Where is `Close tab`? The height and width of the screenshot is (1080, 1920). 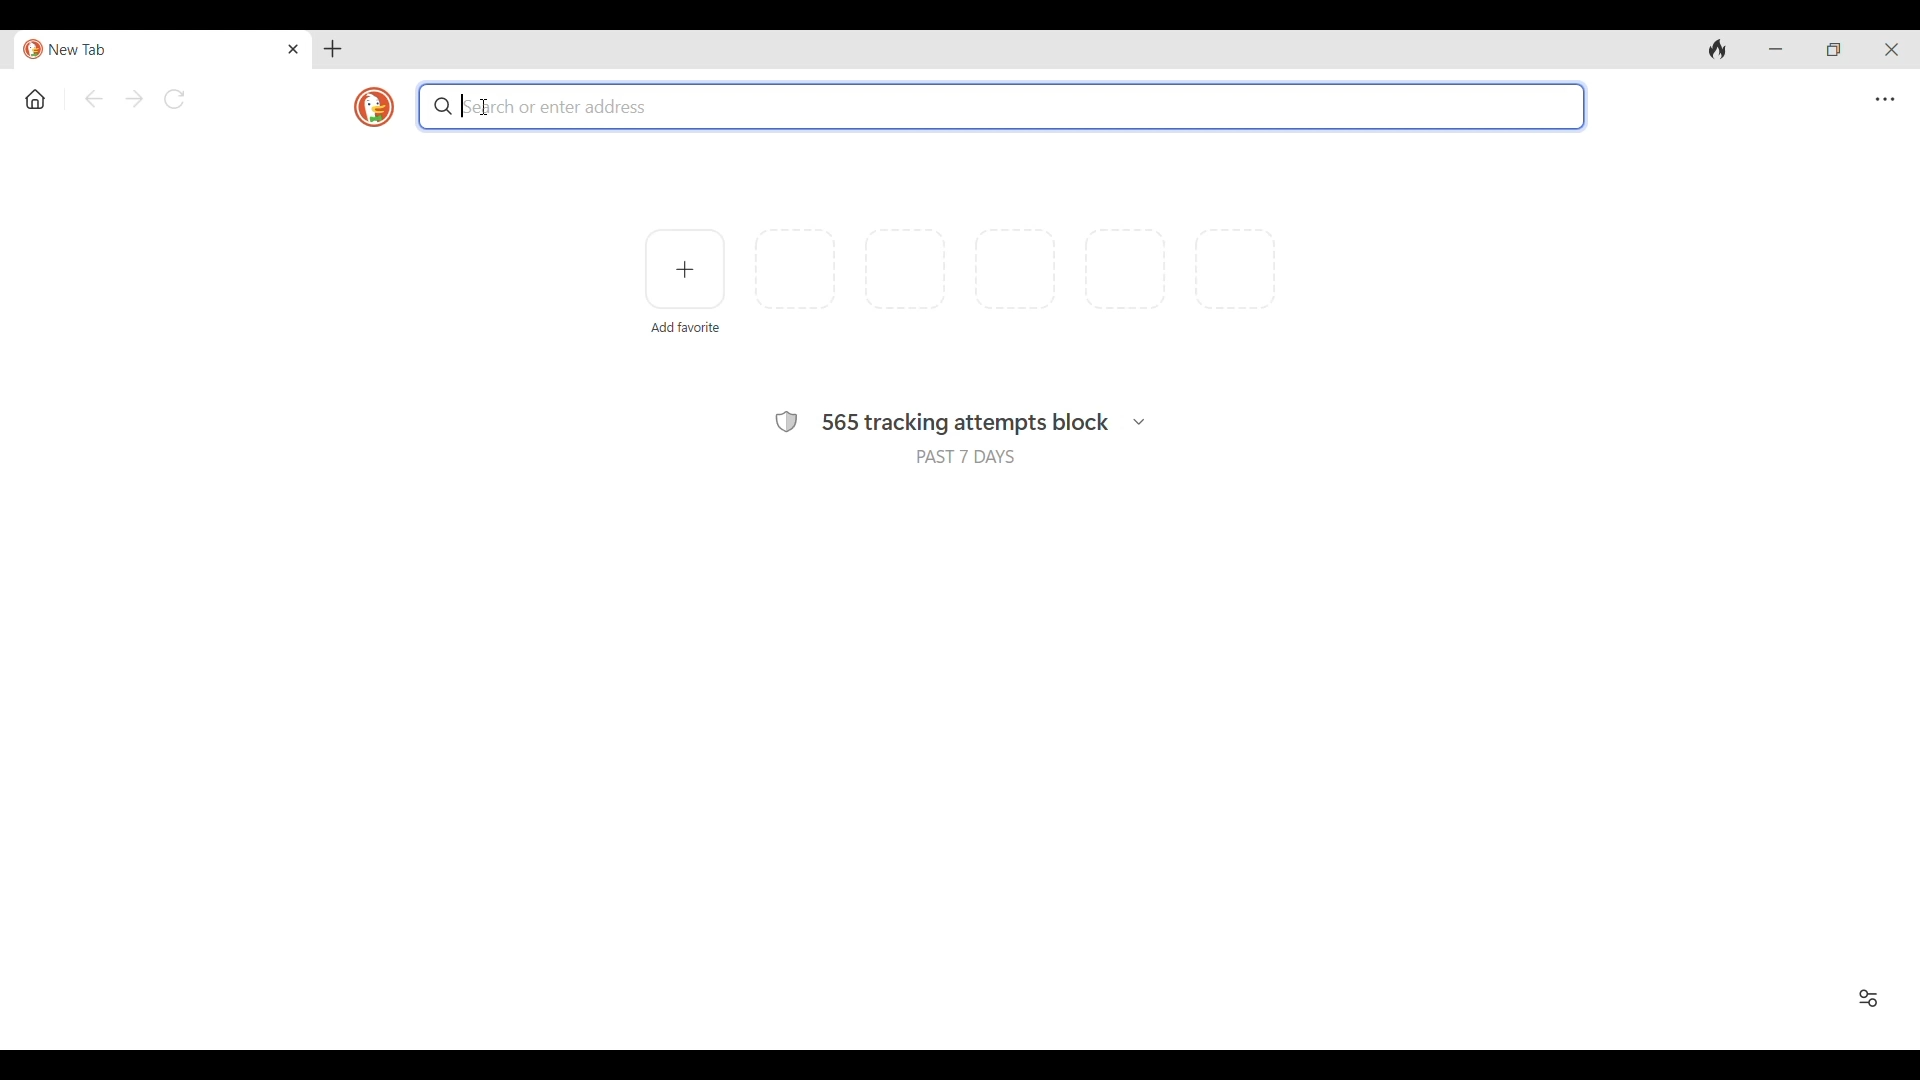 Close tab is located at coordinates (295, 49).